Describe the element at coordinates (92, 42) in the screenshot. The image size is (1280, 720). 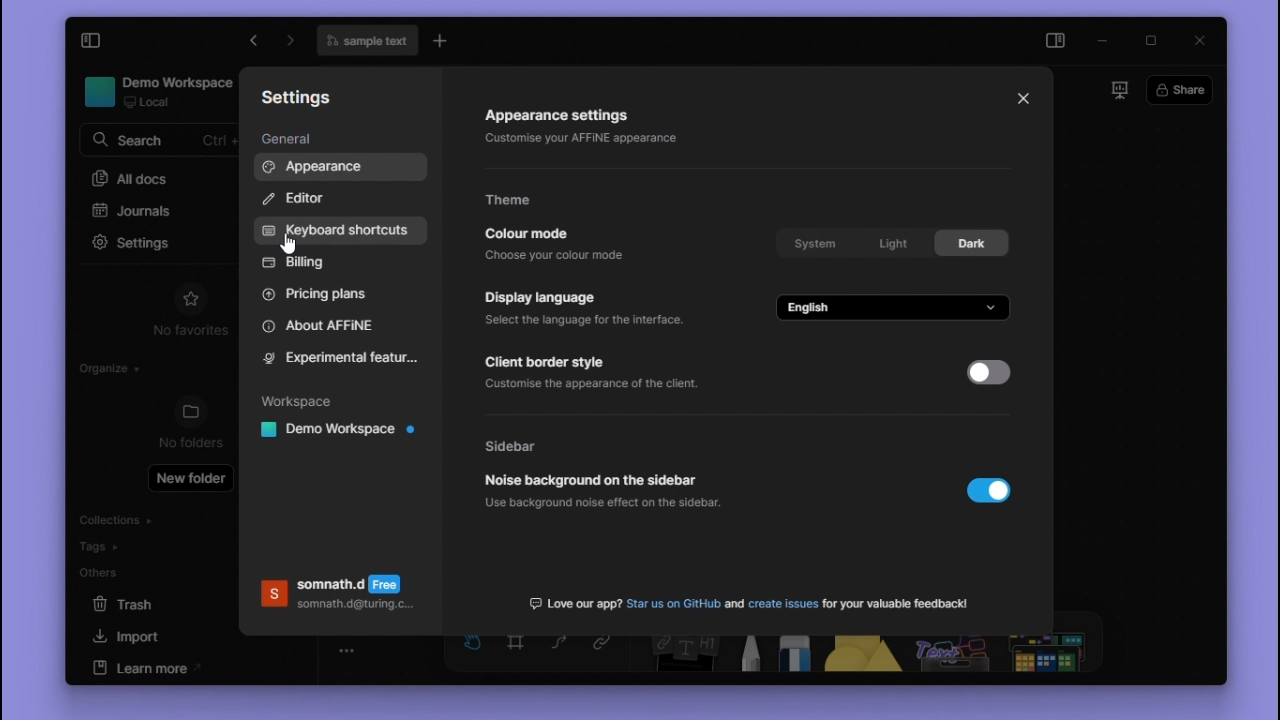
I see `collapse sidebar` at that location.